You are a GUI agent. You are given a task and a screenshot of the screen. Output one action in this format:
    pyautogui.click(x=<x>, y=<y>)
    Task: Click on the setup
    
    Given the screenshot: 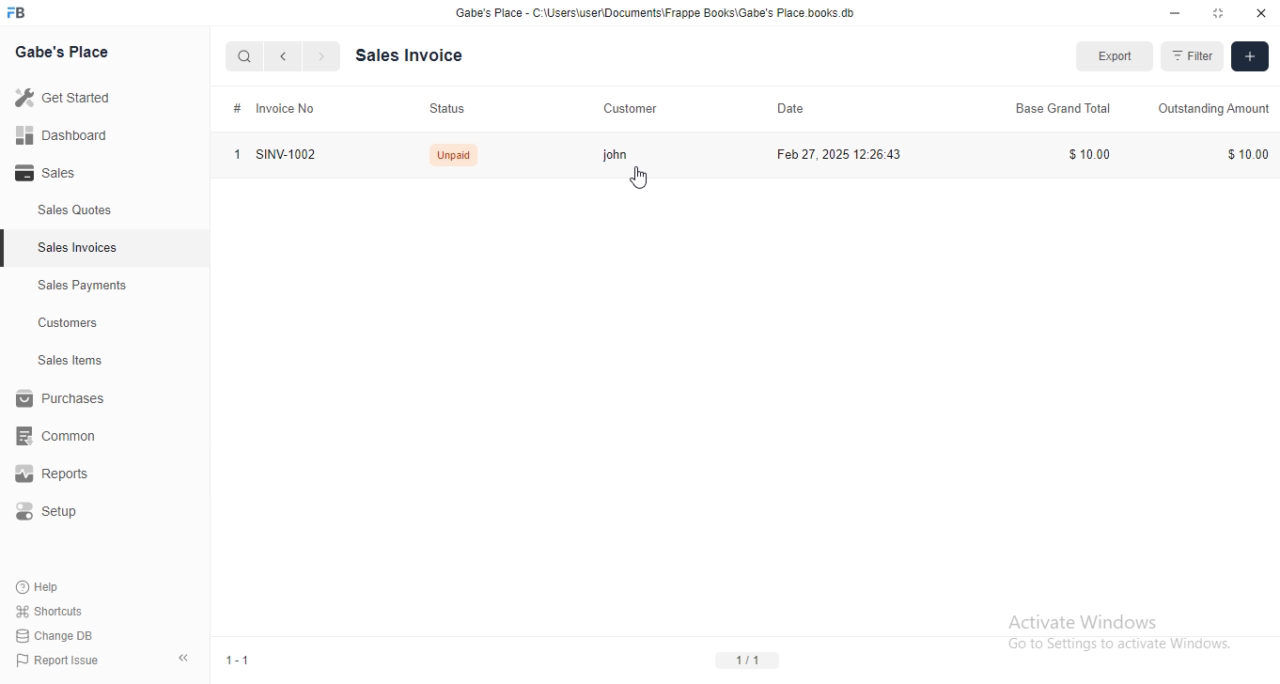 What is the action you would take?
    pyautogui.click(x=47, y=511)
    